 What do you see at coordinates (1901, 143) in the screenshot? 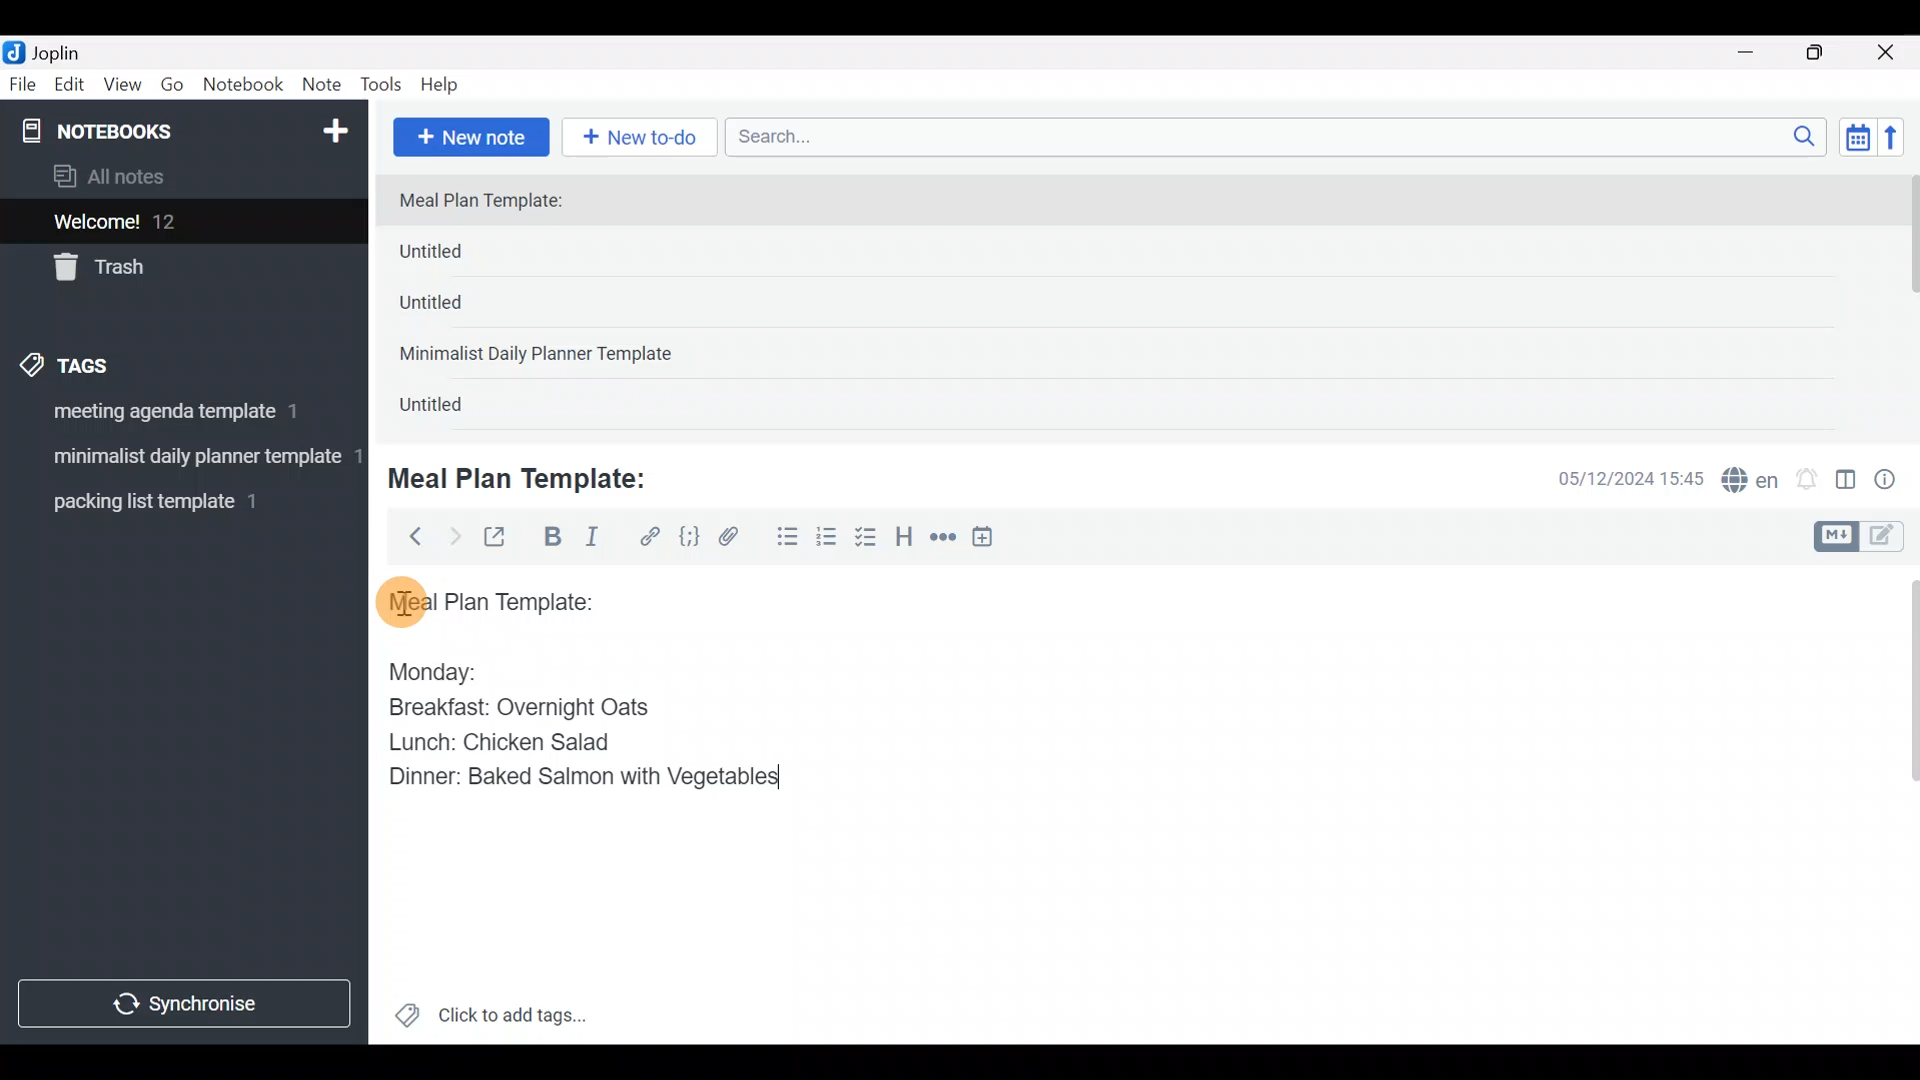
I see `Reverse sort` at bounding box center [1901, 143].